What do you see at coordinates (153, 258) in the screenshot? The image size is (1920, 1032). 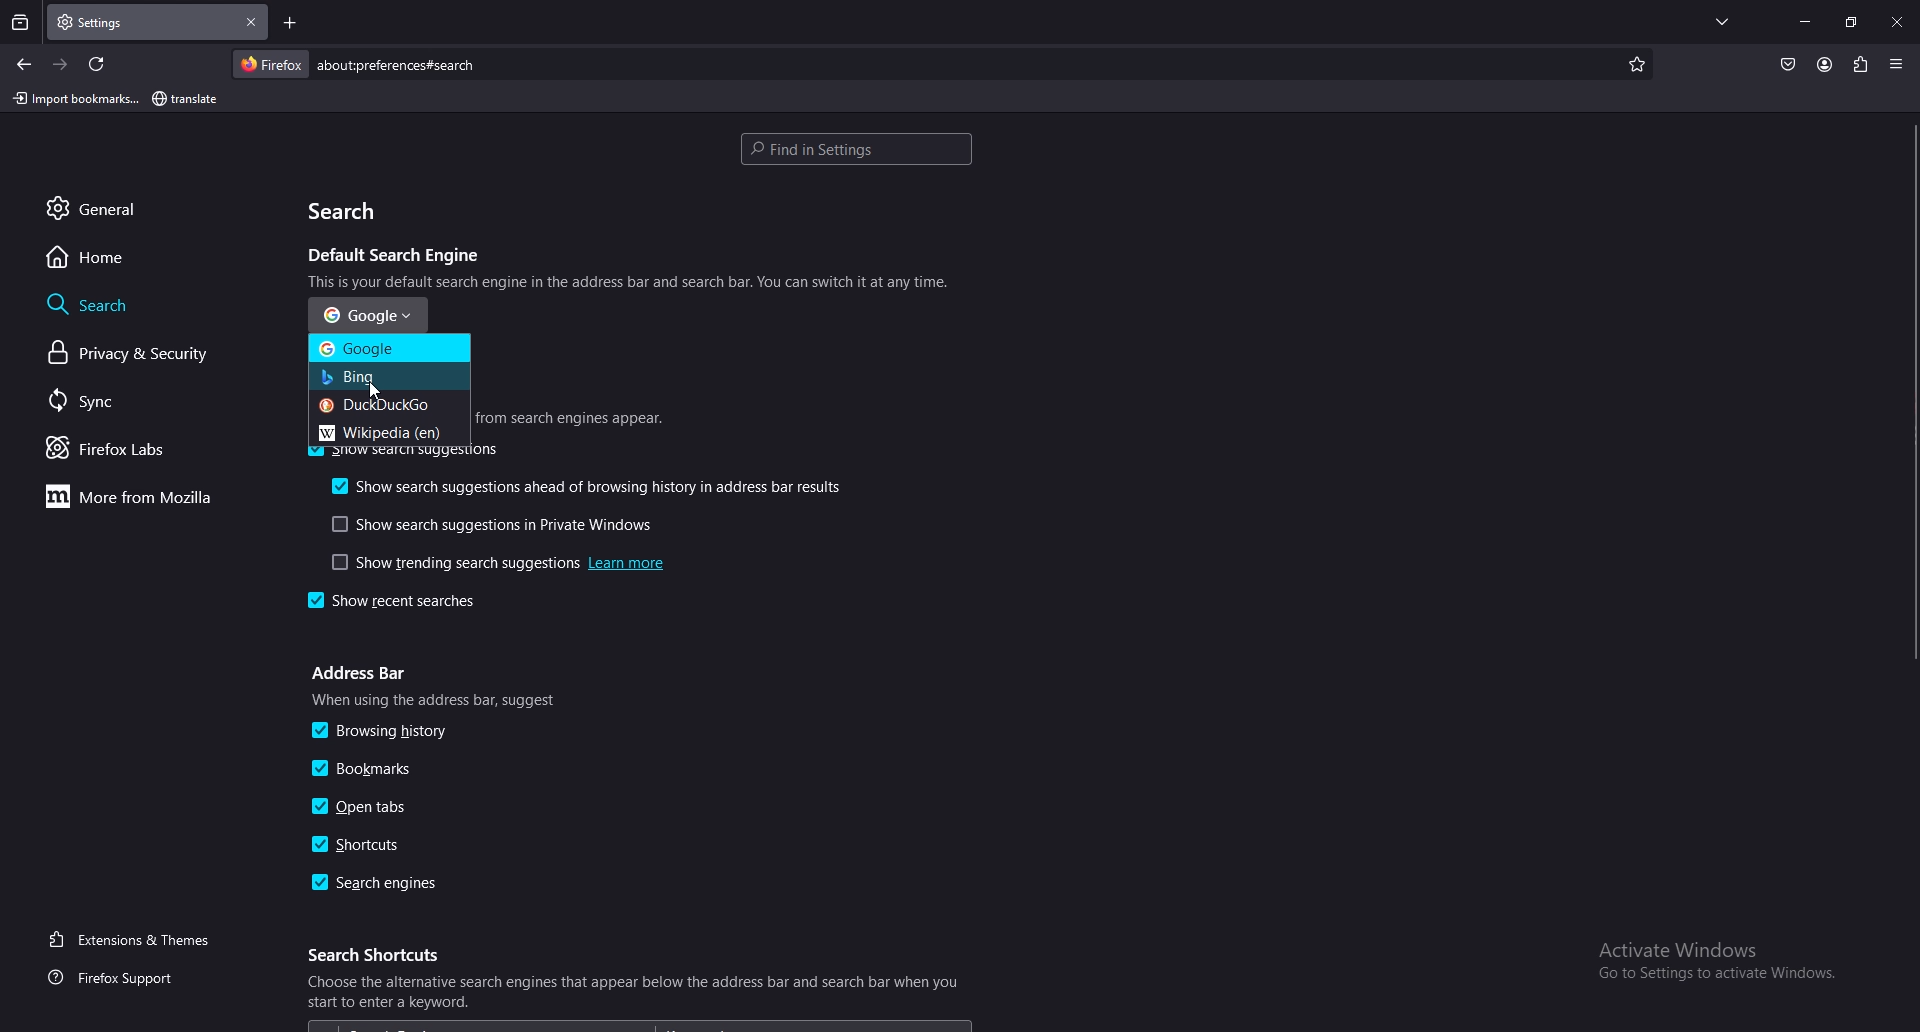 I see `home` at bounding box center [153, 258].